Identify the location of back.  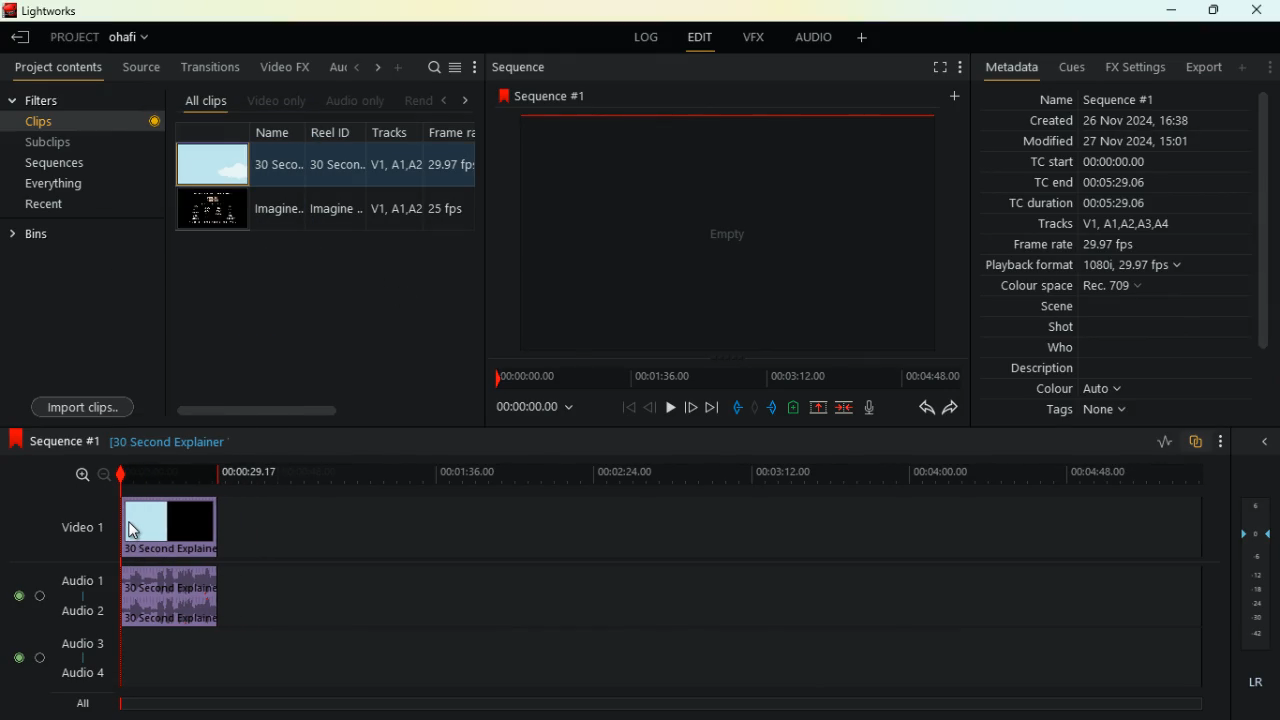
(648, 407).